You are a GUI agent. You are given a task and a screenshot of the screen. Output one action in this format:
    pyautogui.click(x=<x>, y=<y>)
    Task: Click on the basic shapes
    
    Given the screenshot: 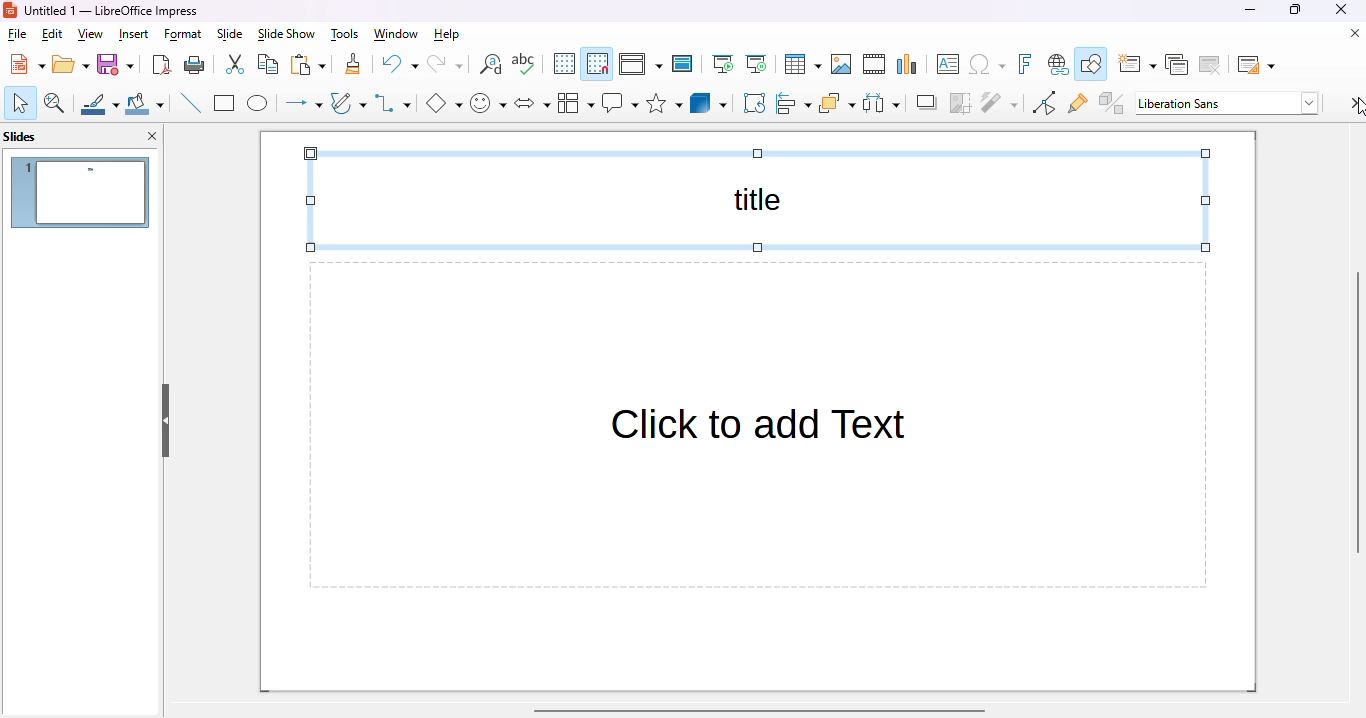 What is the action you would take?
    pyautogui.click(x=444, y=103)
    